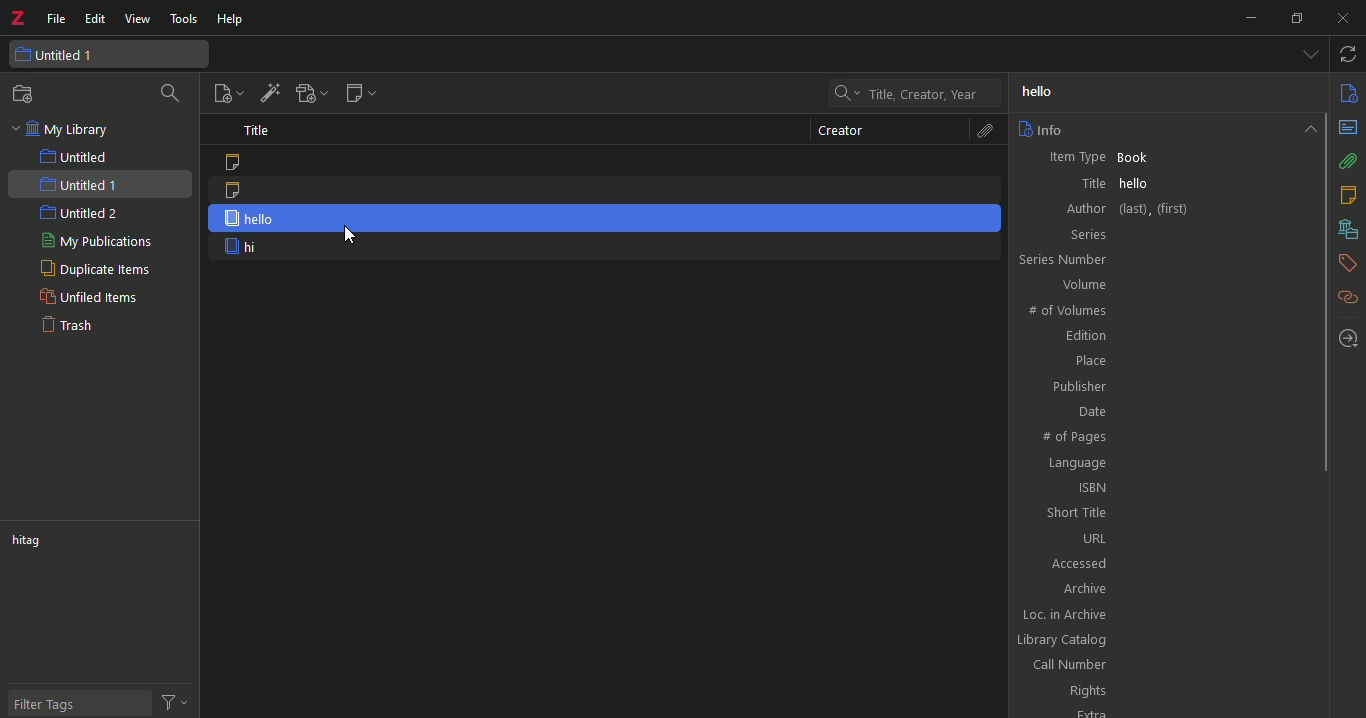 The image size is (1366, 718). I want to click on series number, so click(1065, 260).